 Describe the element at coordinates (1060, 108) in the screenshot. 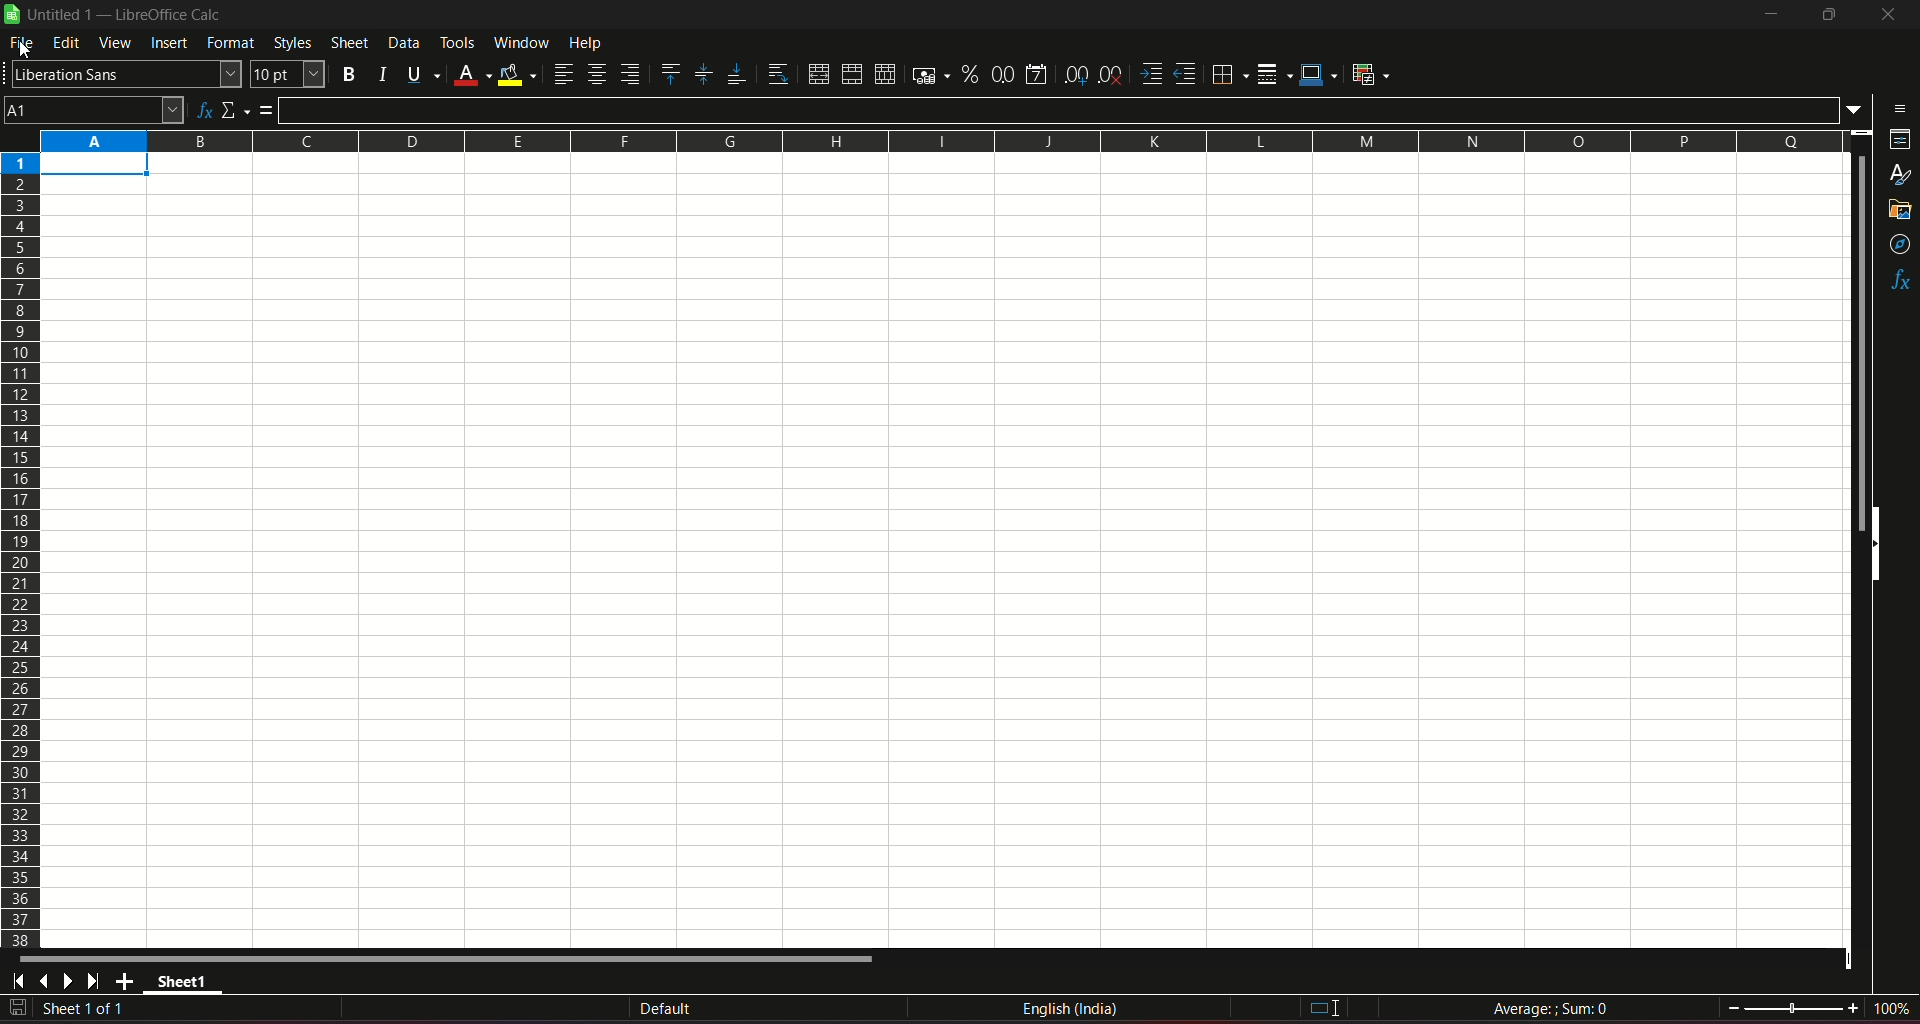

I see `input line` at that location.